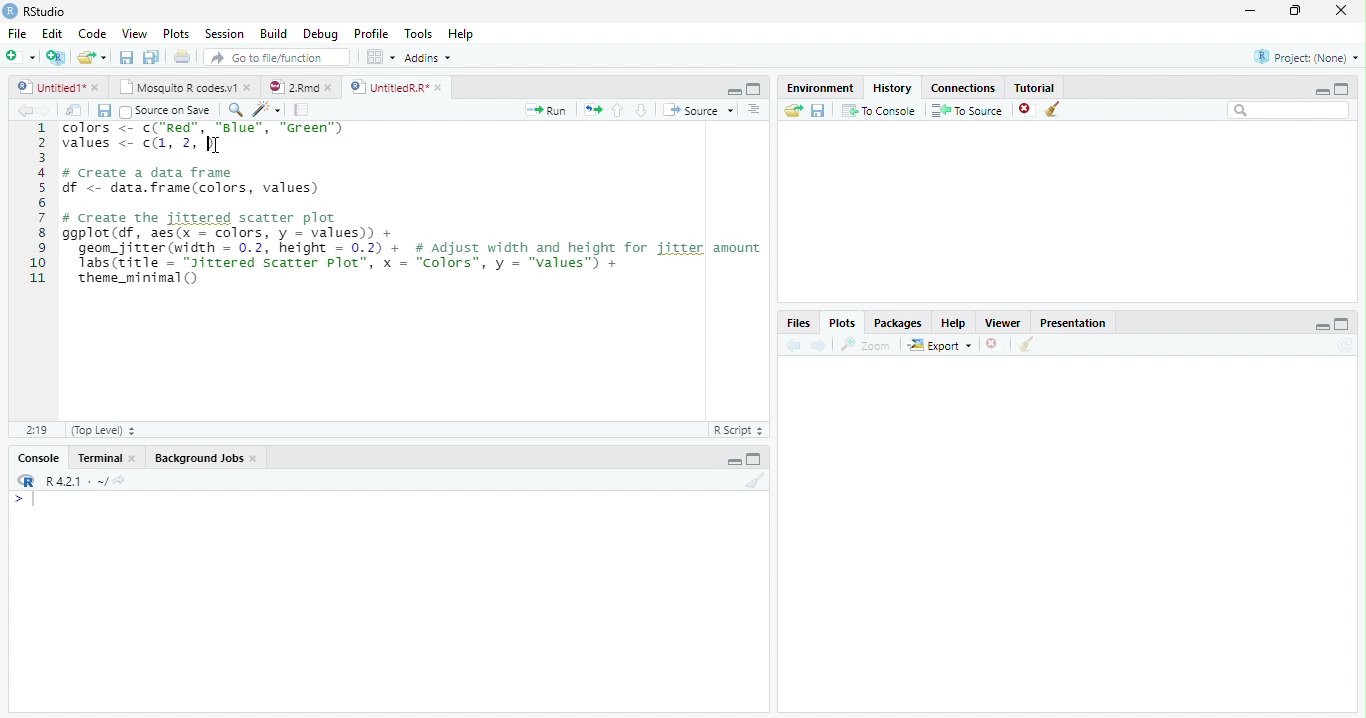  What do you see at coordinates (99, 458) in the screenshot?
I see `Terminal` at bounding box center [99, 458].